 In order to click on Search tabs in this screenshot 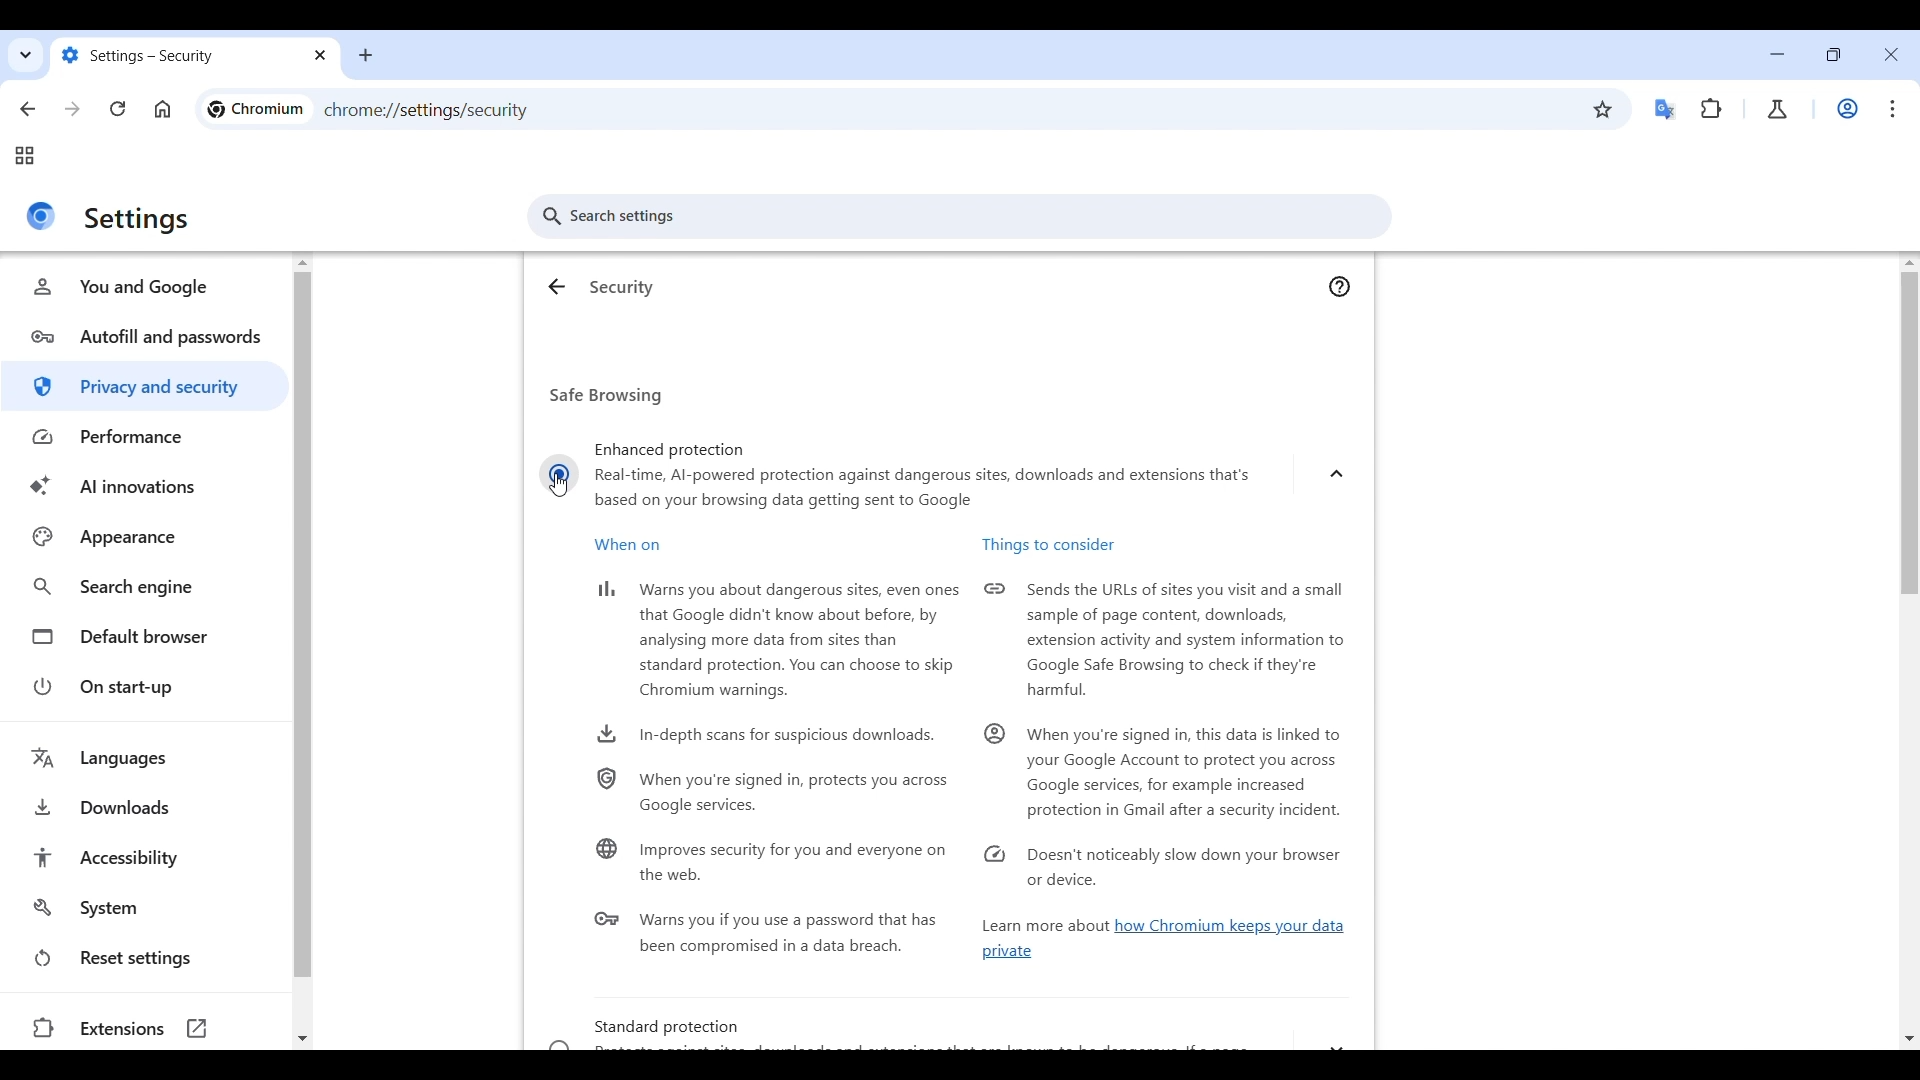, I will do `click(24, 52)`.